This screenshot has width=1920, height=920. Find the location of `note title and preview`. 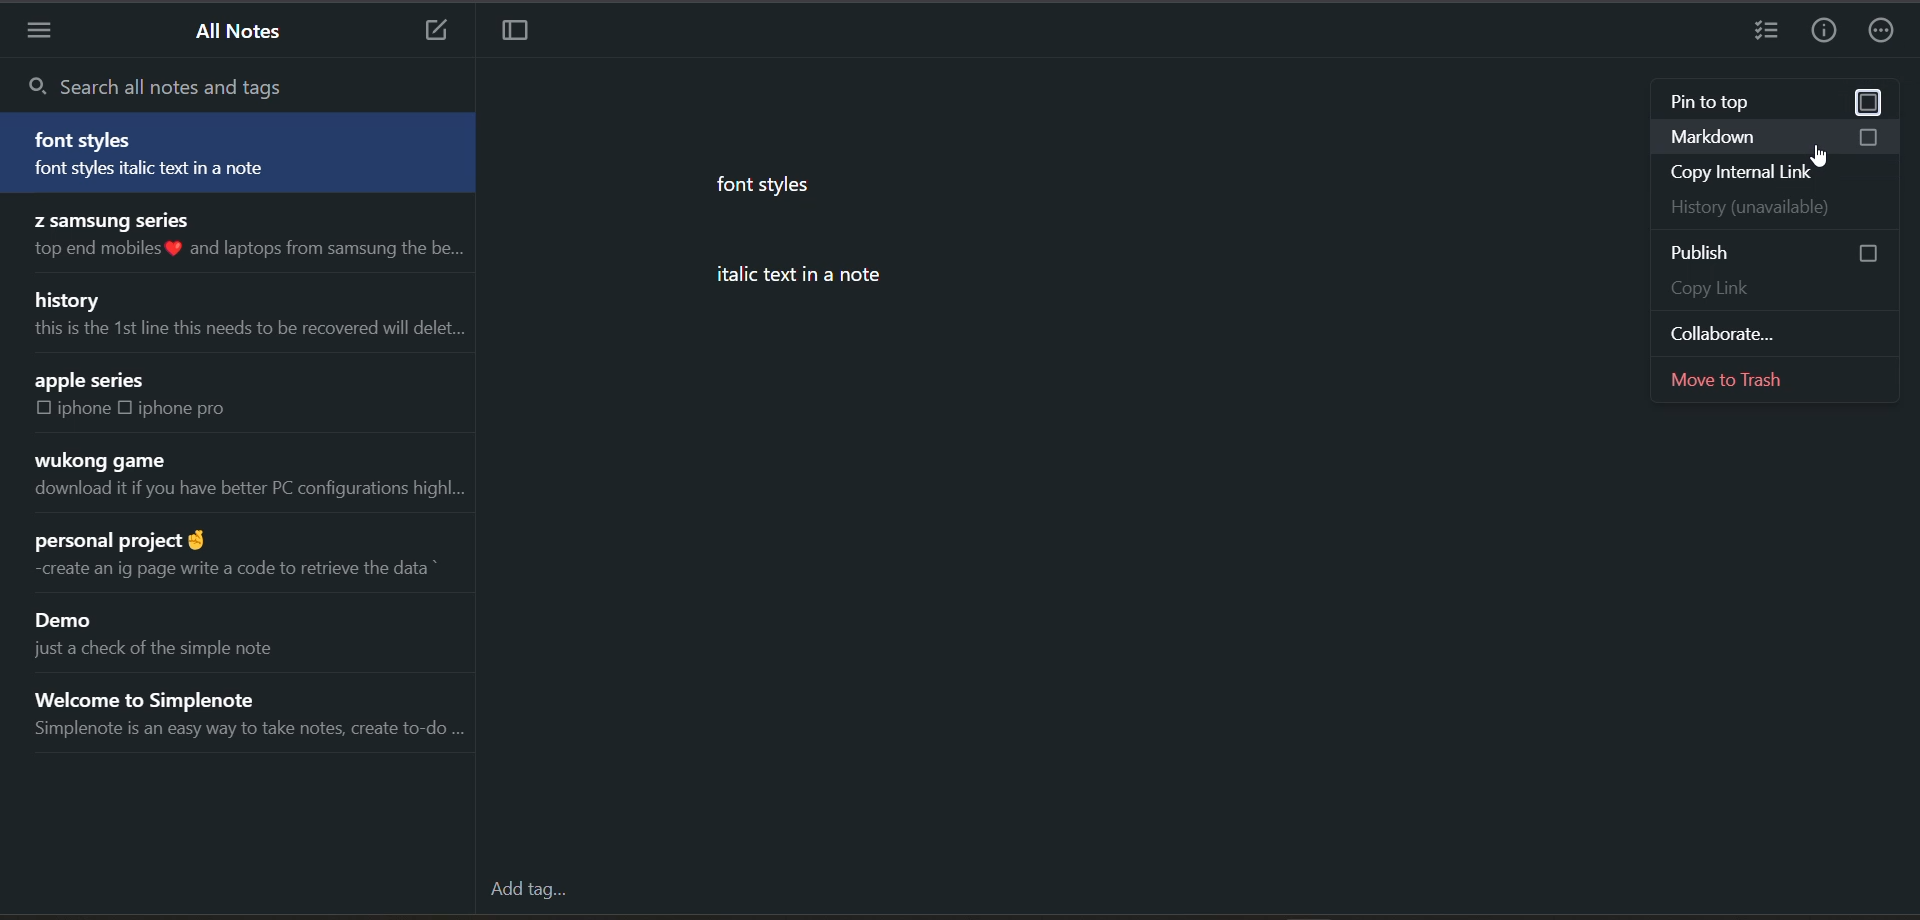

note title and preview is located at coordinates (178, 632).